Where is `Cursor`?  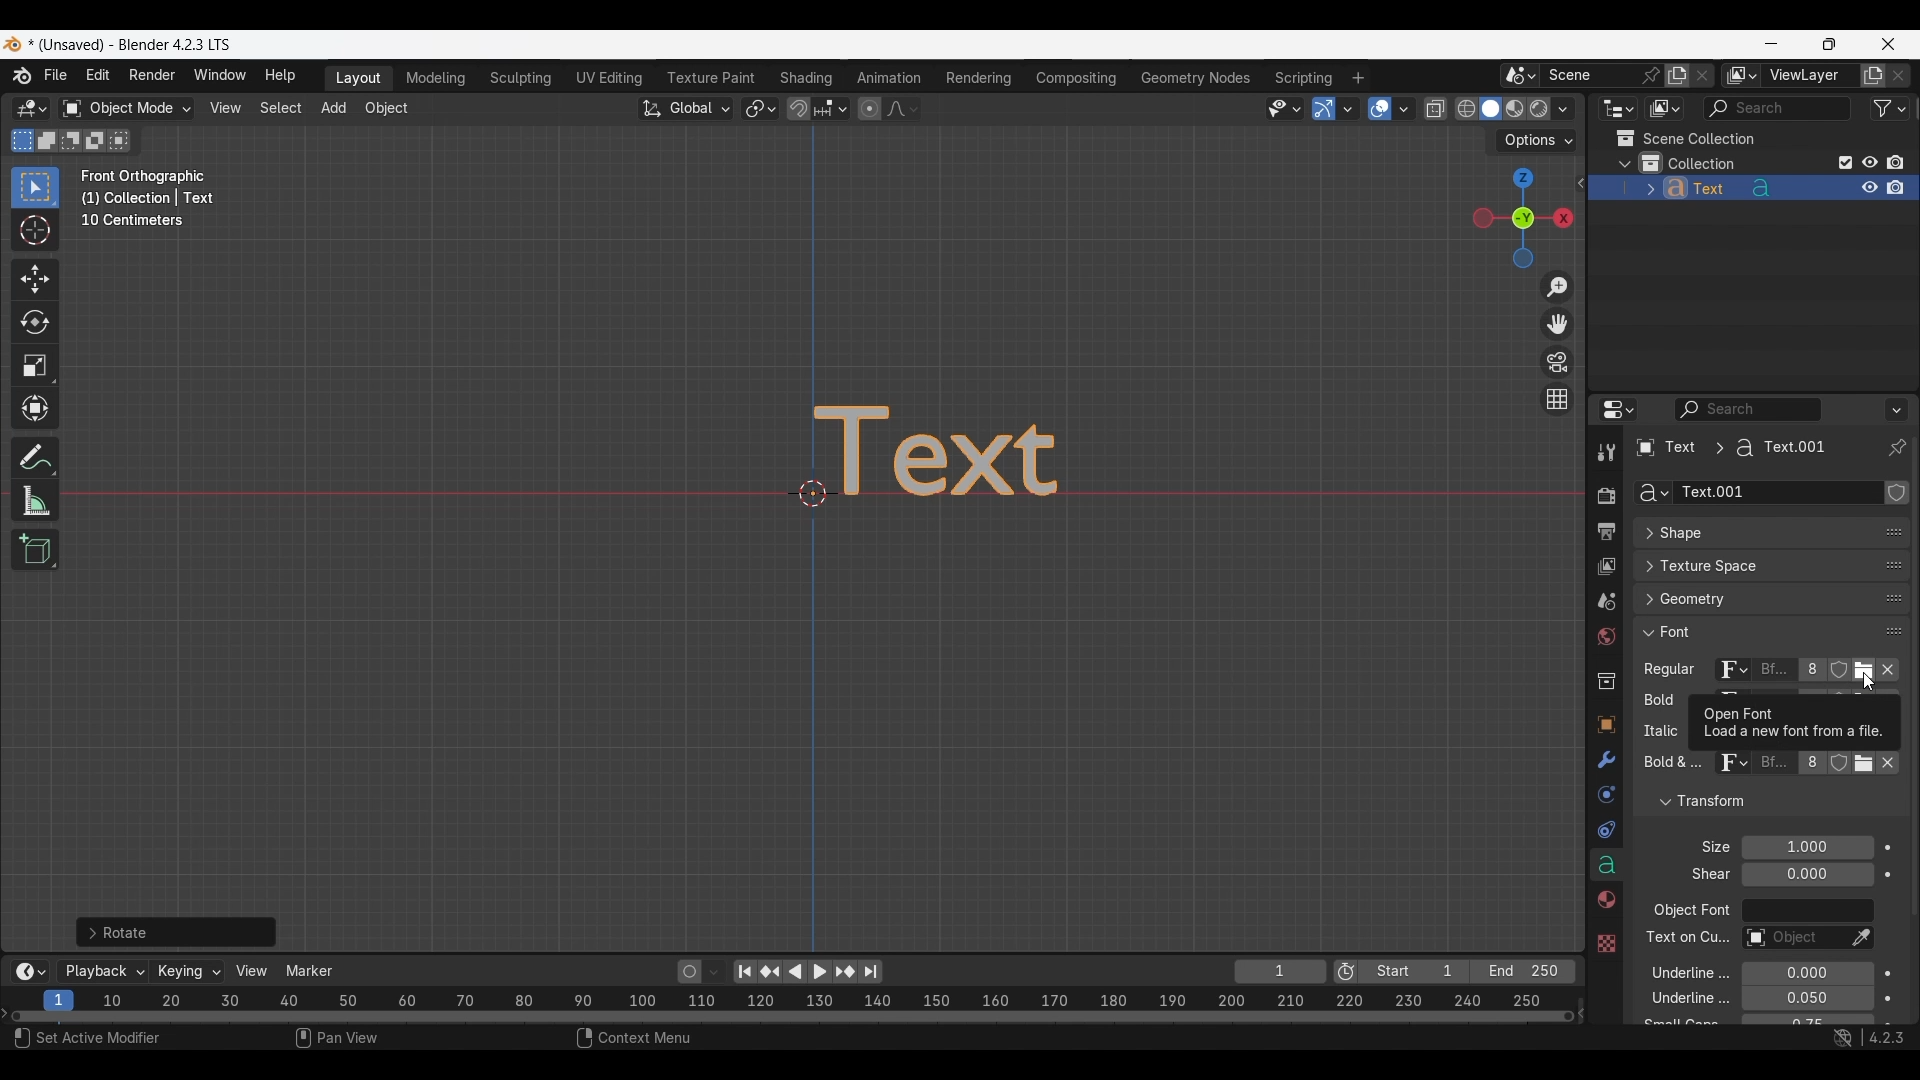
Cursor is located at coordinates (35, 232).